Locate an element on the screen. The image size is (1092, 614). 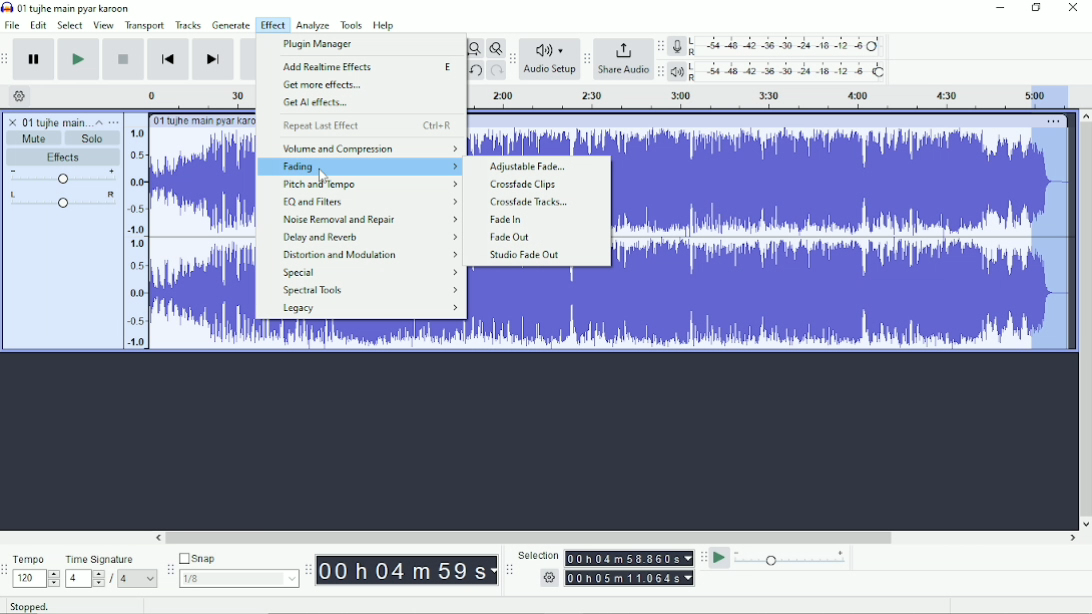
volume and Compression is located at coordinates (368, 149).